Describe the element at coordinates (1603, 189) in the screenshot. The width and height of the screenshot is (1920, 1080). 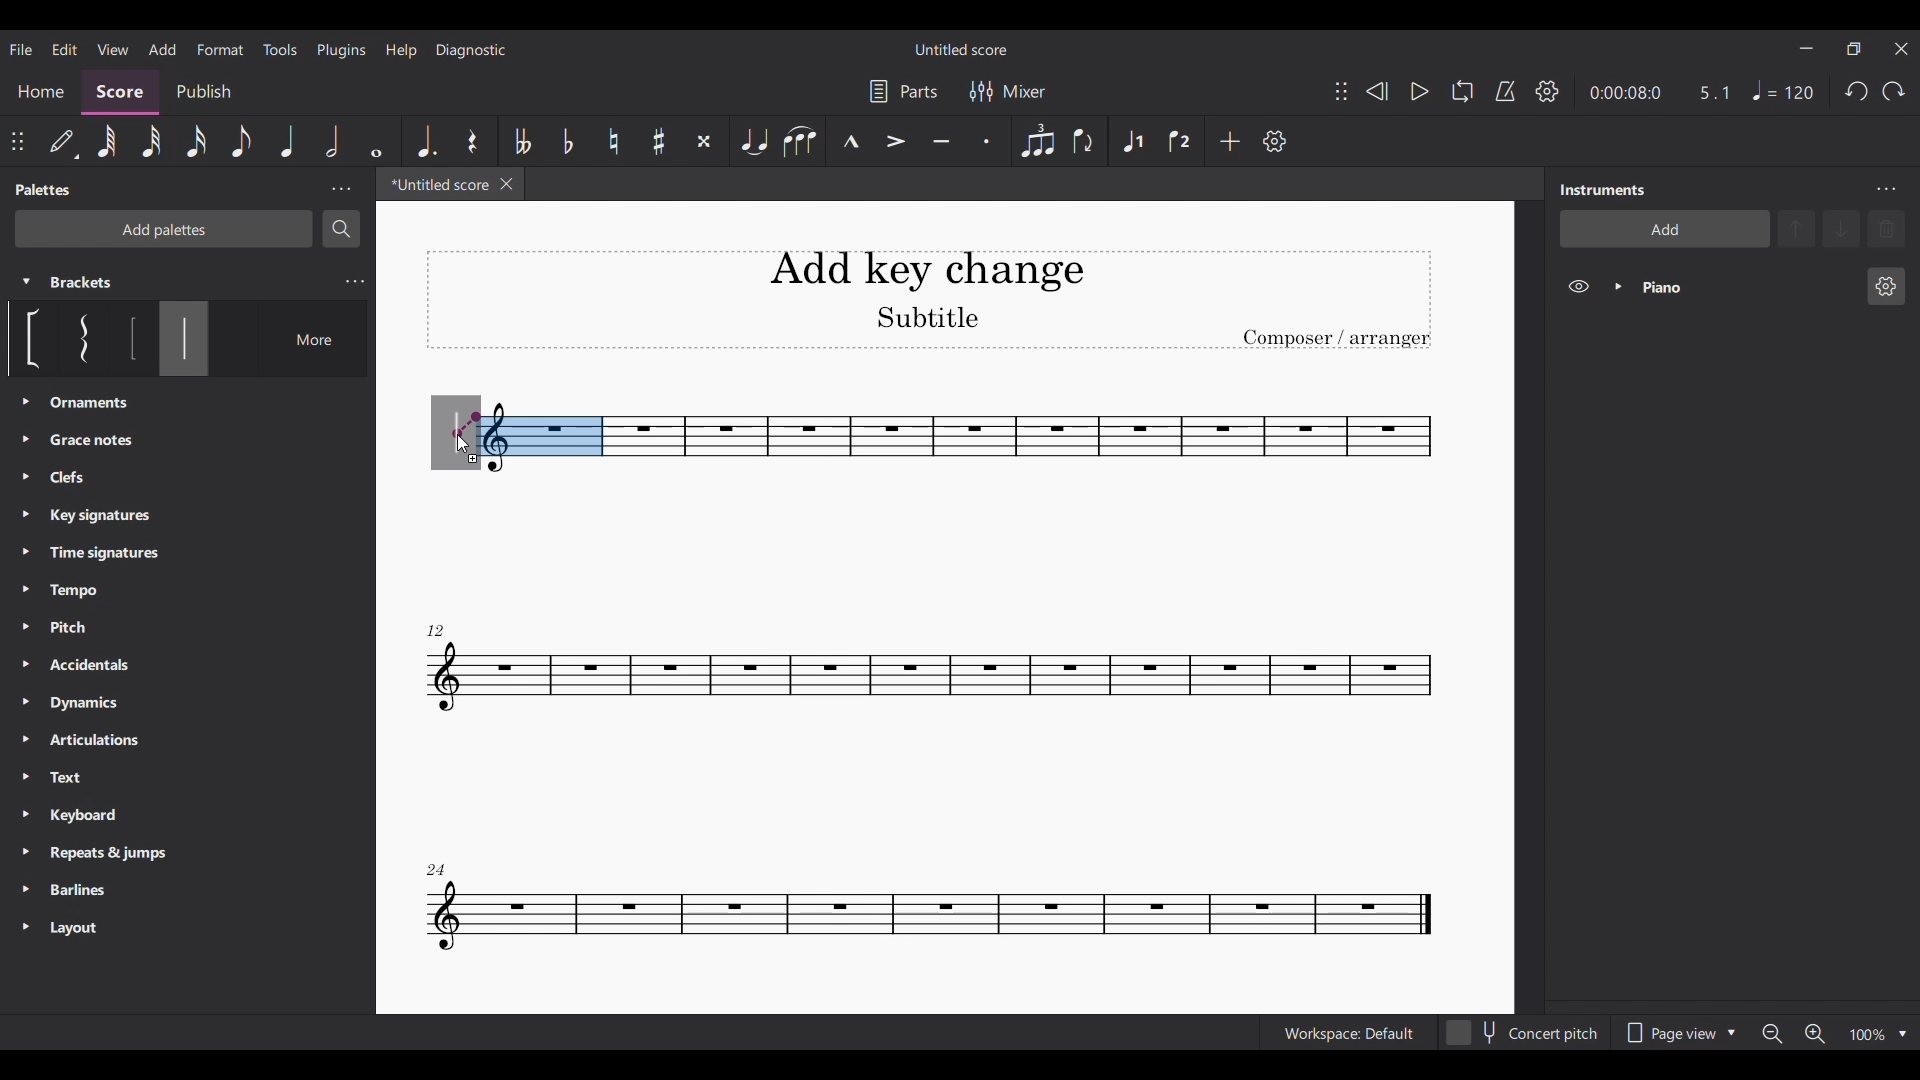
I see `Panel title` at that location.